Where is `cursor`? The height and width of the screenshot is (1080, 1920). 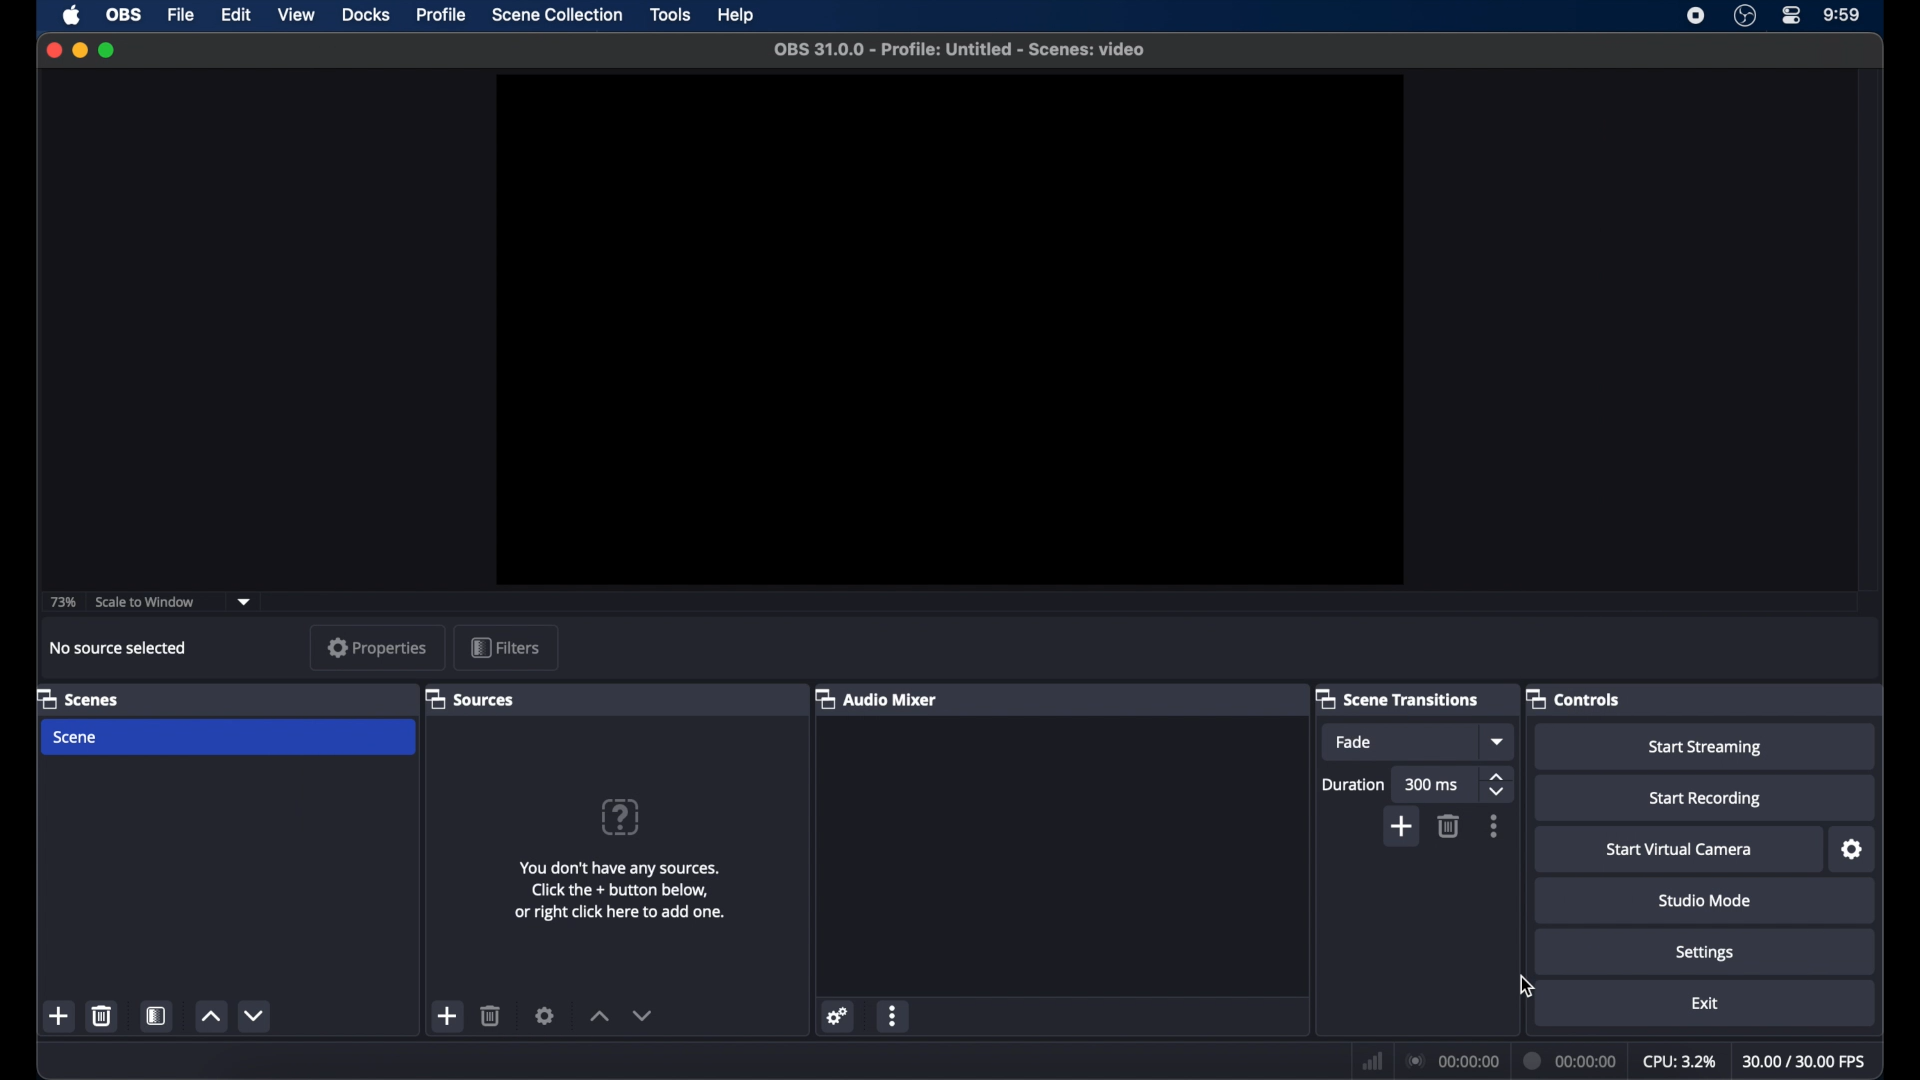 cursor is located at coordinates (1529, 988).